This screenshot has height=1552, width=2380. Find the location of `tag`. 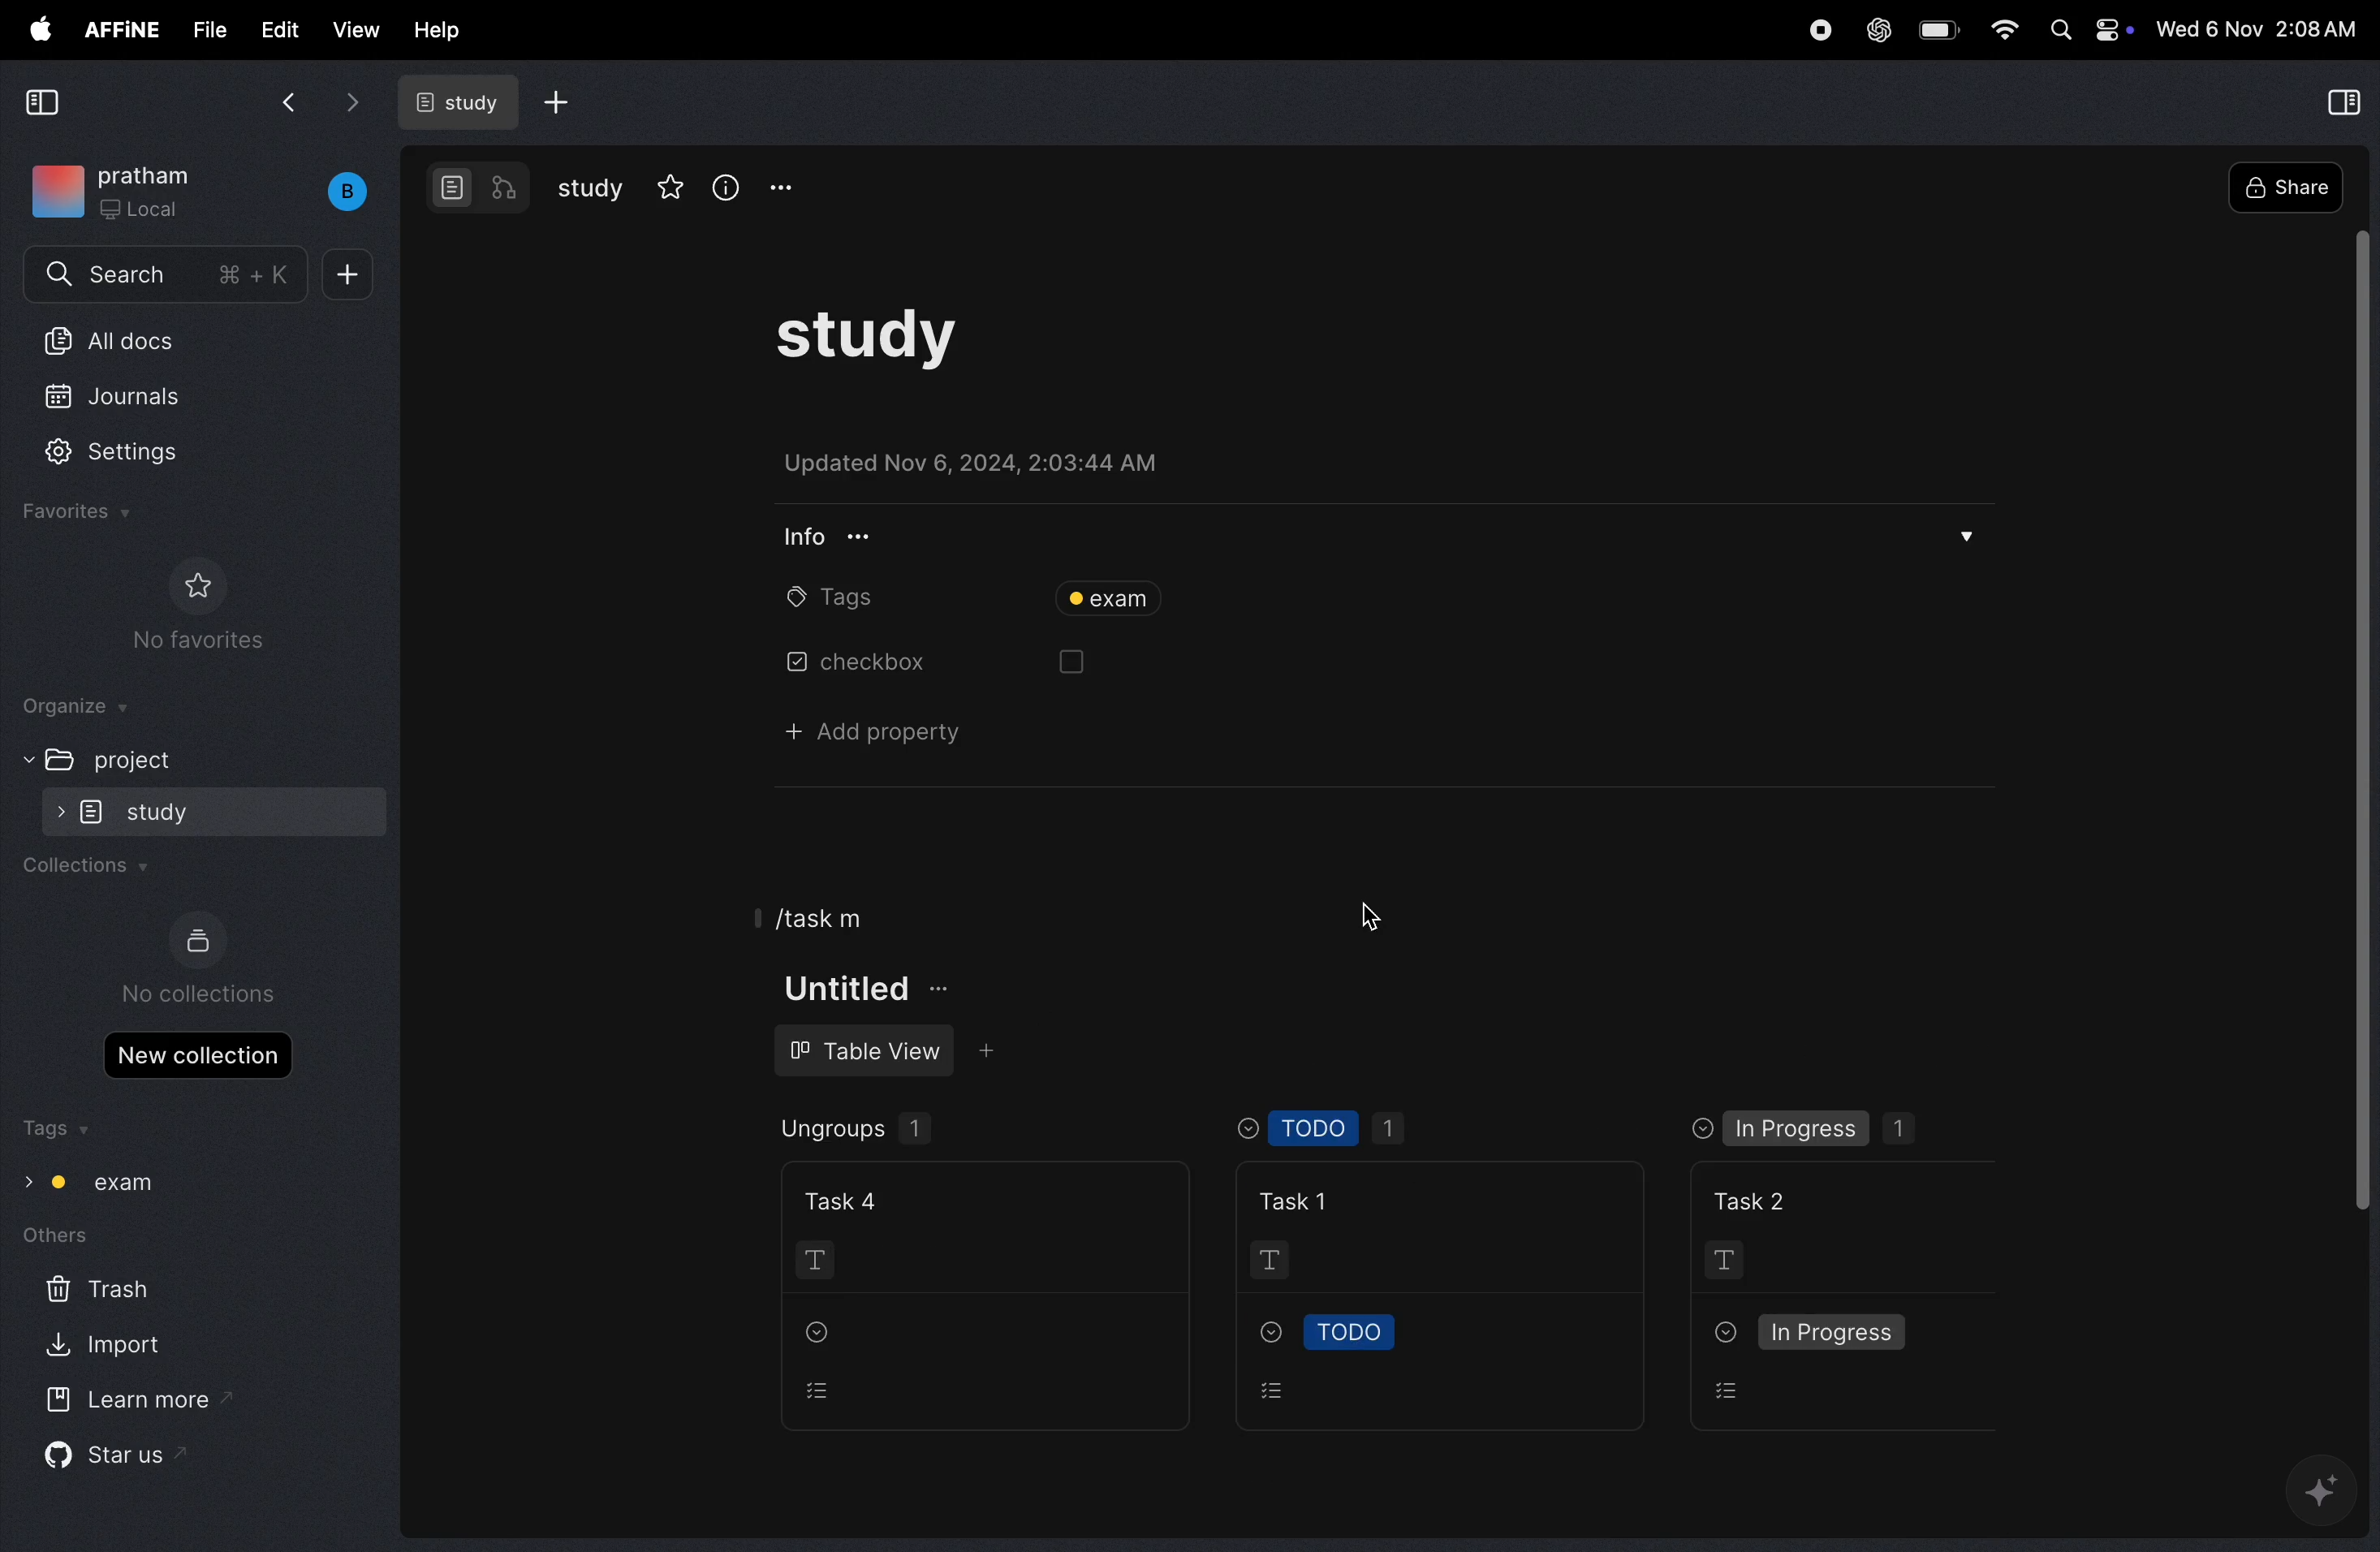

tag is located at coordinates (1119, 602).